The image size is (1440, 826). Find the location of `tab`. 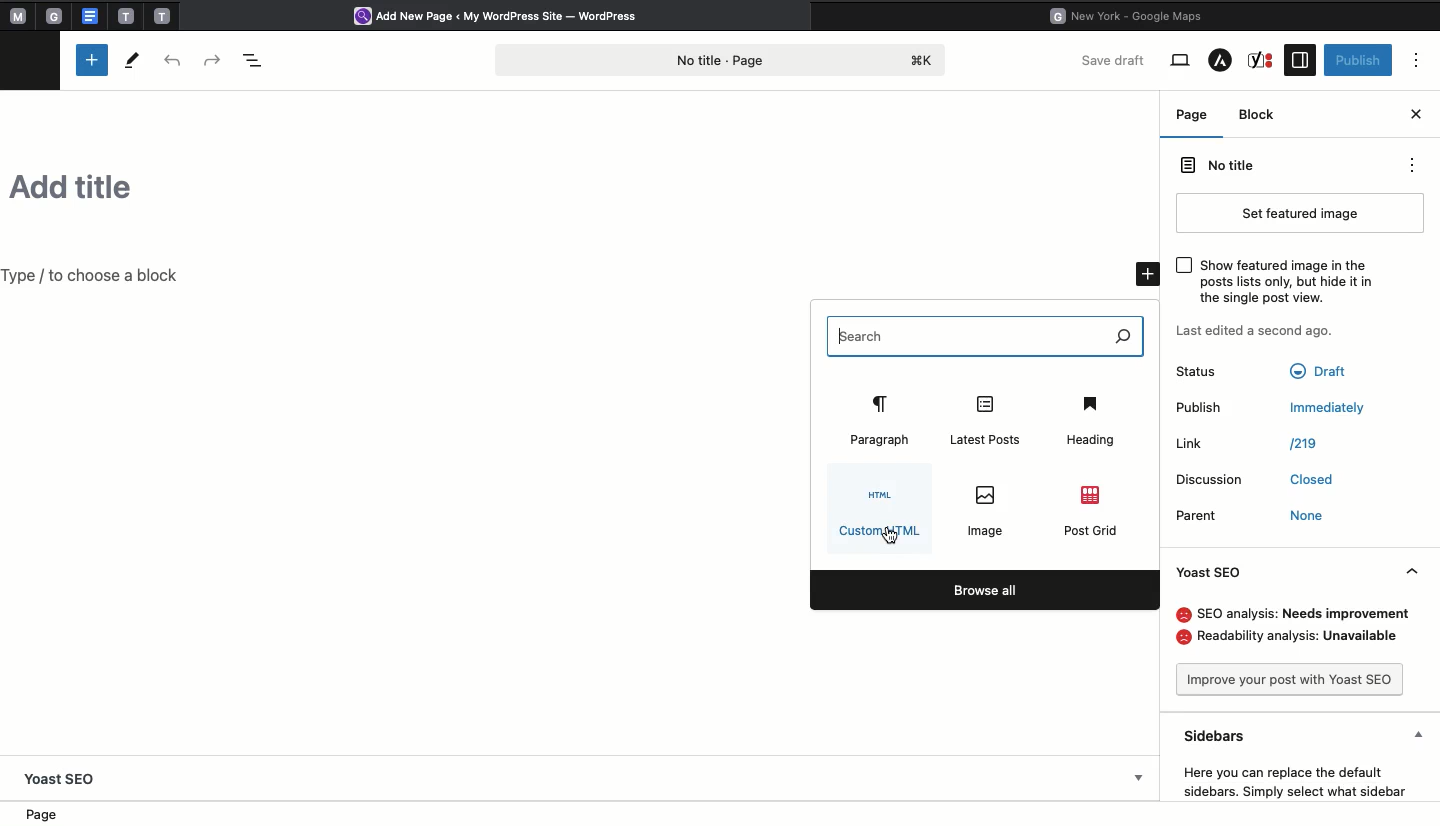

tab is located at coordinates (164, 15).